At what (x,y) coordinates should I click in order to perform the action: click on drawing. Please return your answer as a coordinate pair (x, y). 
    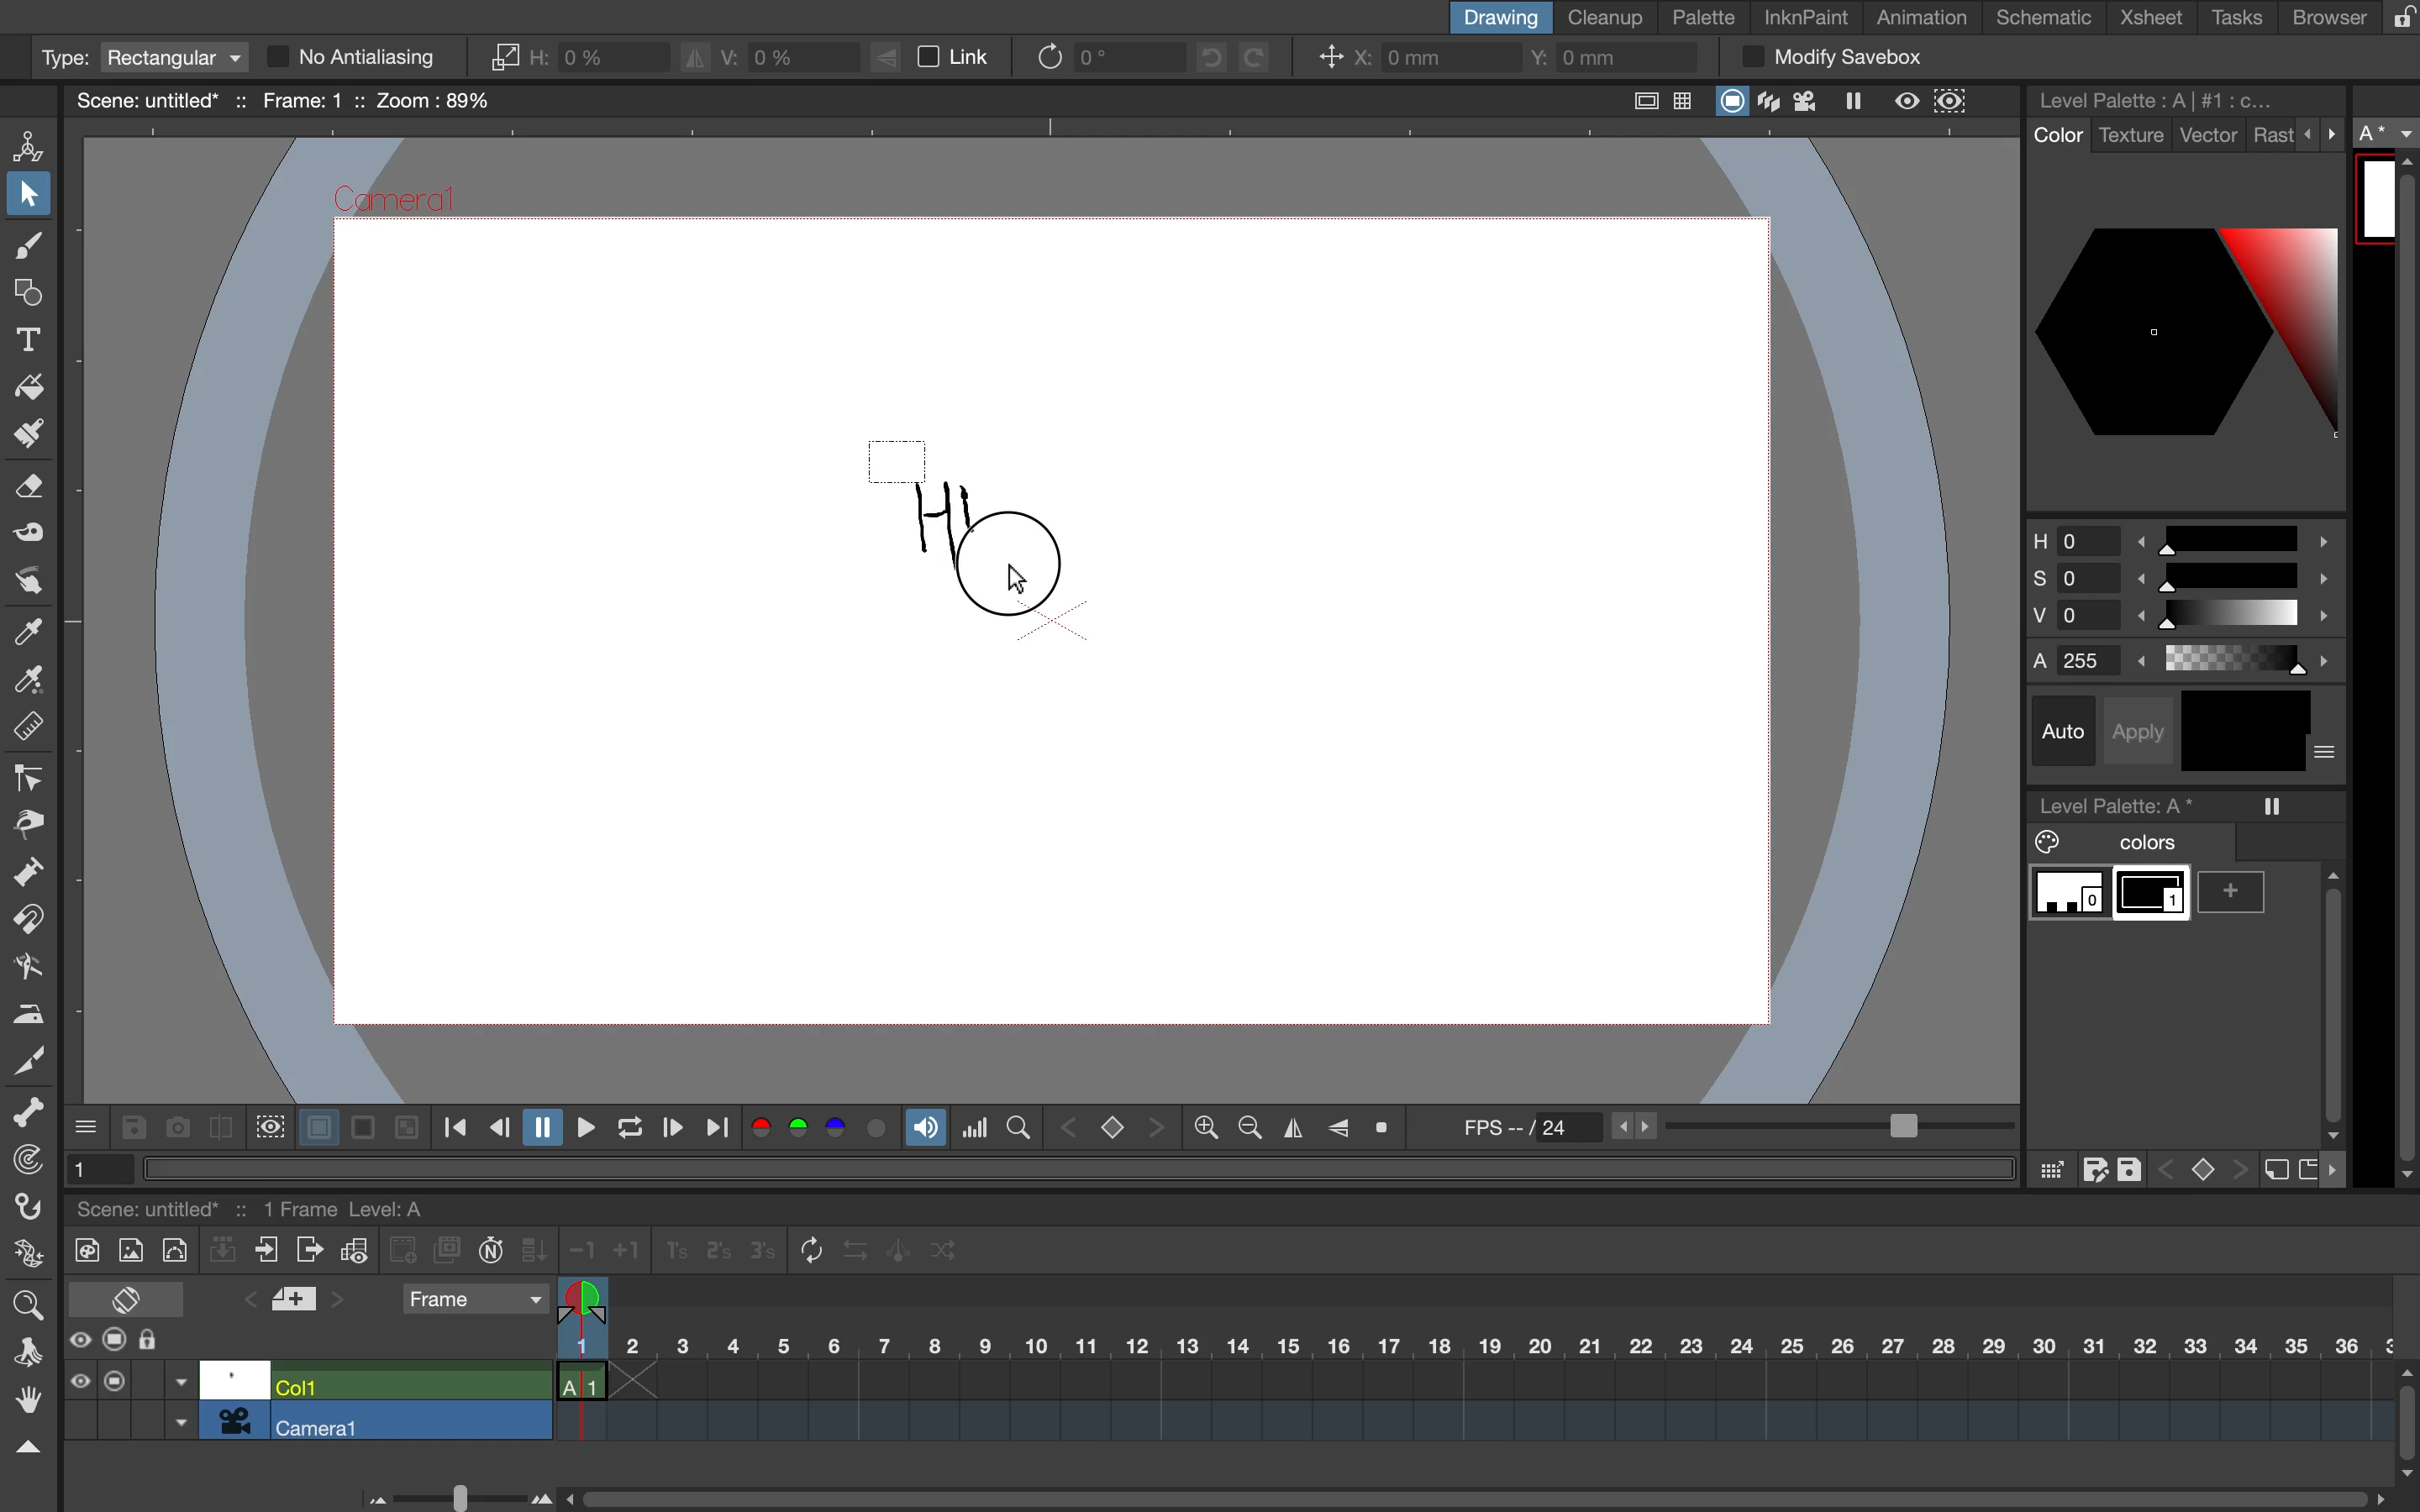
    Looking at the image, I should click on (1498, 17).